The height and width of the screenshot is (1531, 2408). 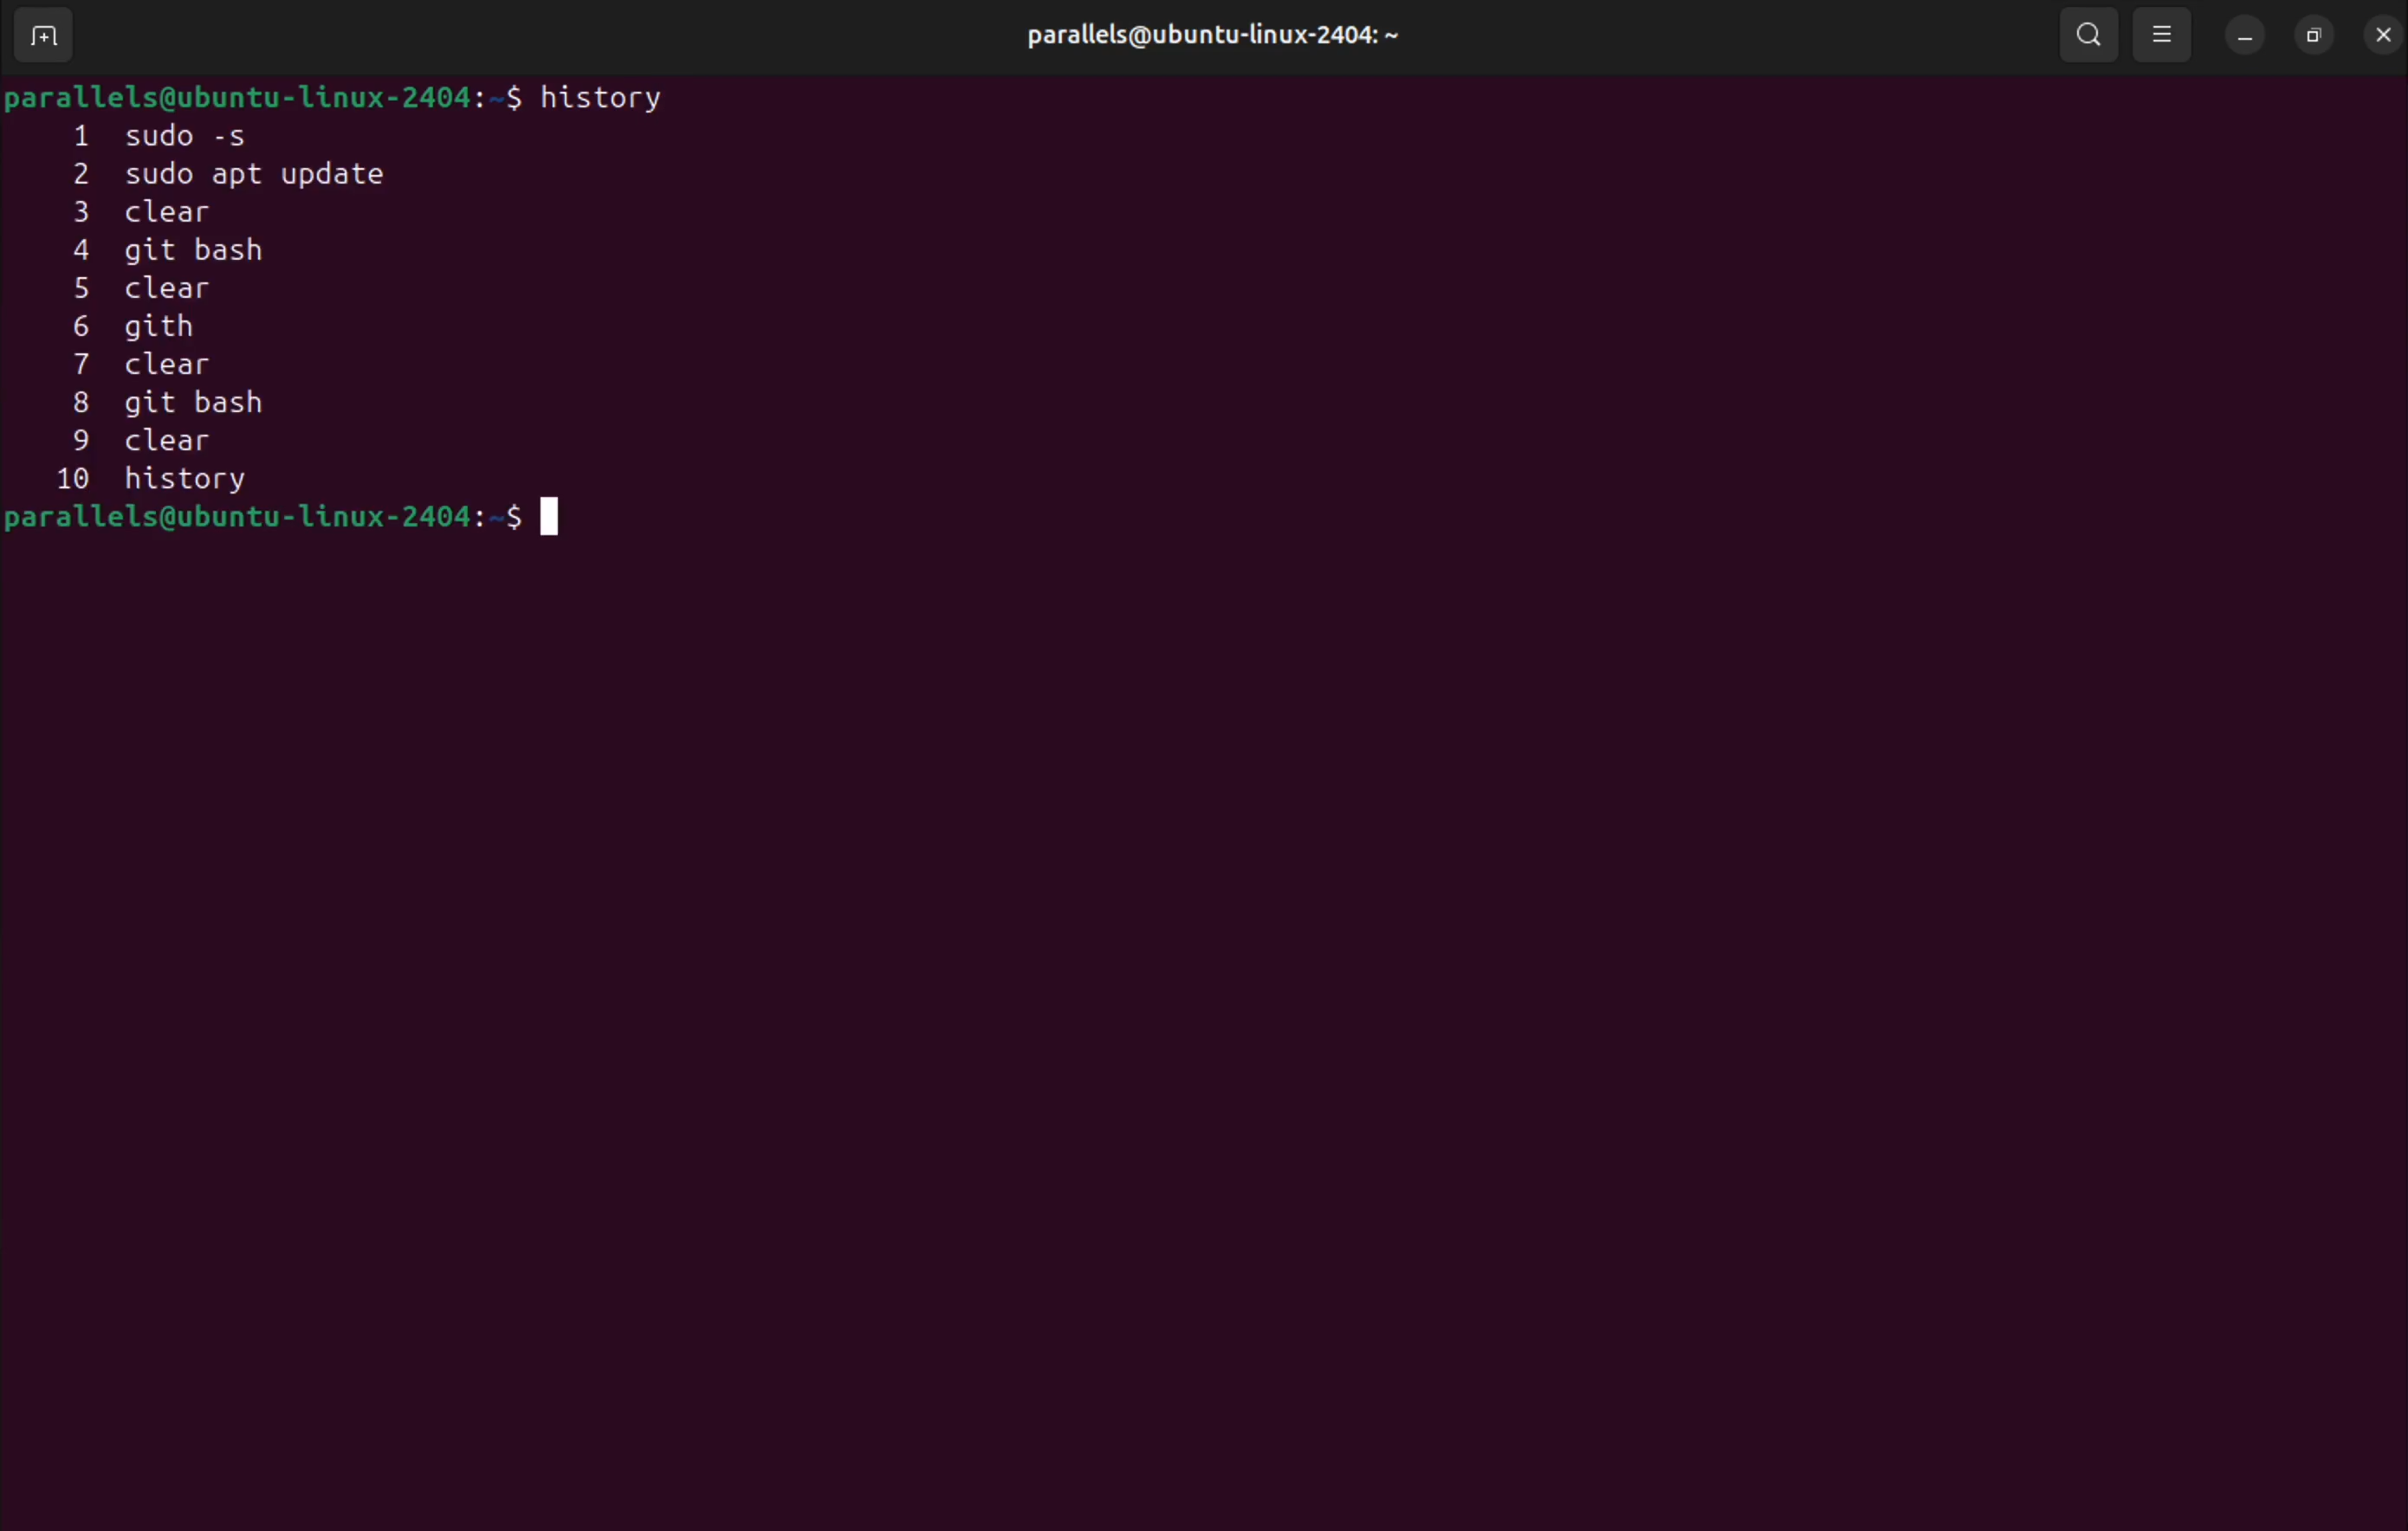 What do you see at coordinates (2314, 34) in the screenshot?
I see `resize` at bounding box center [2314, 34].